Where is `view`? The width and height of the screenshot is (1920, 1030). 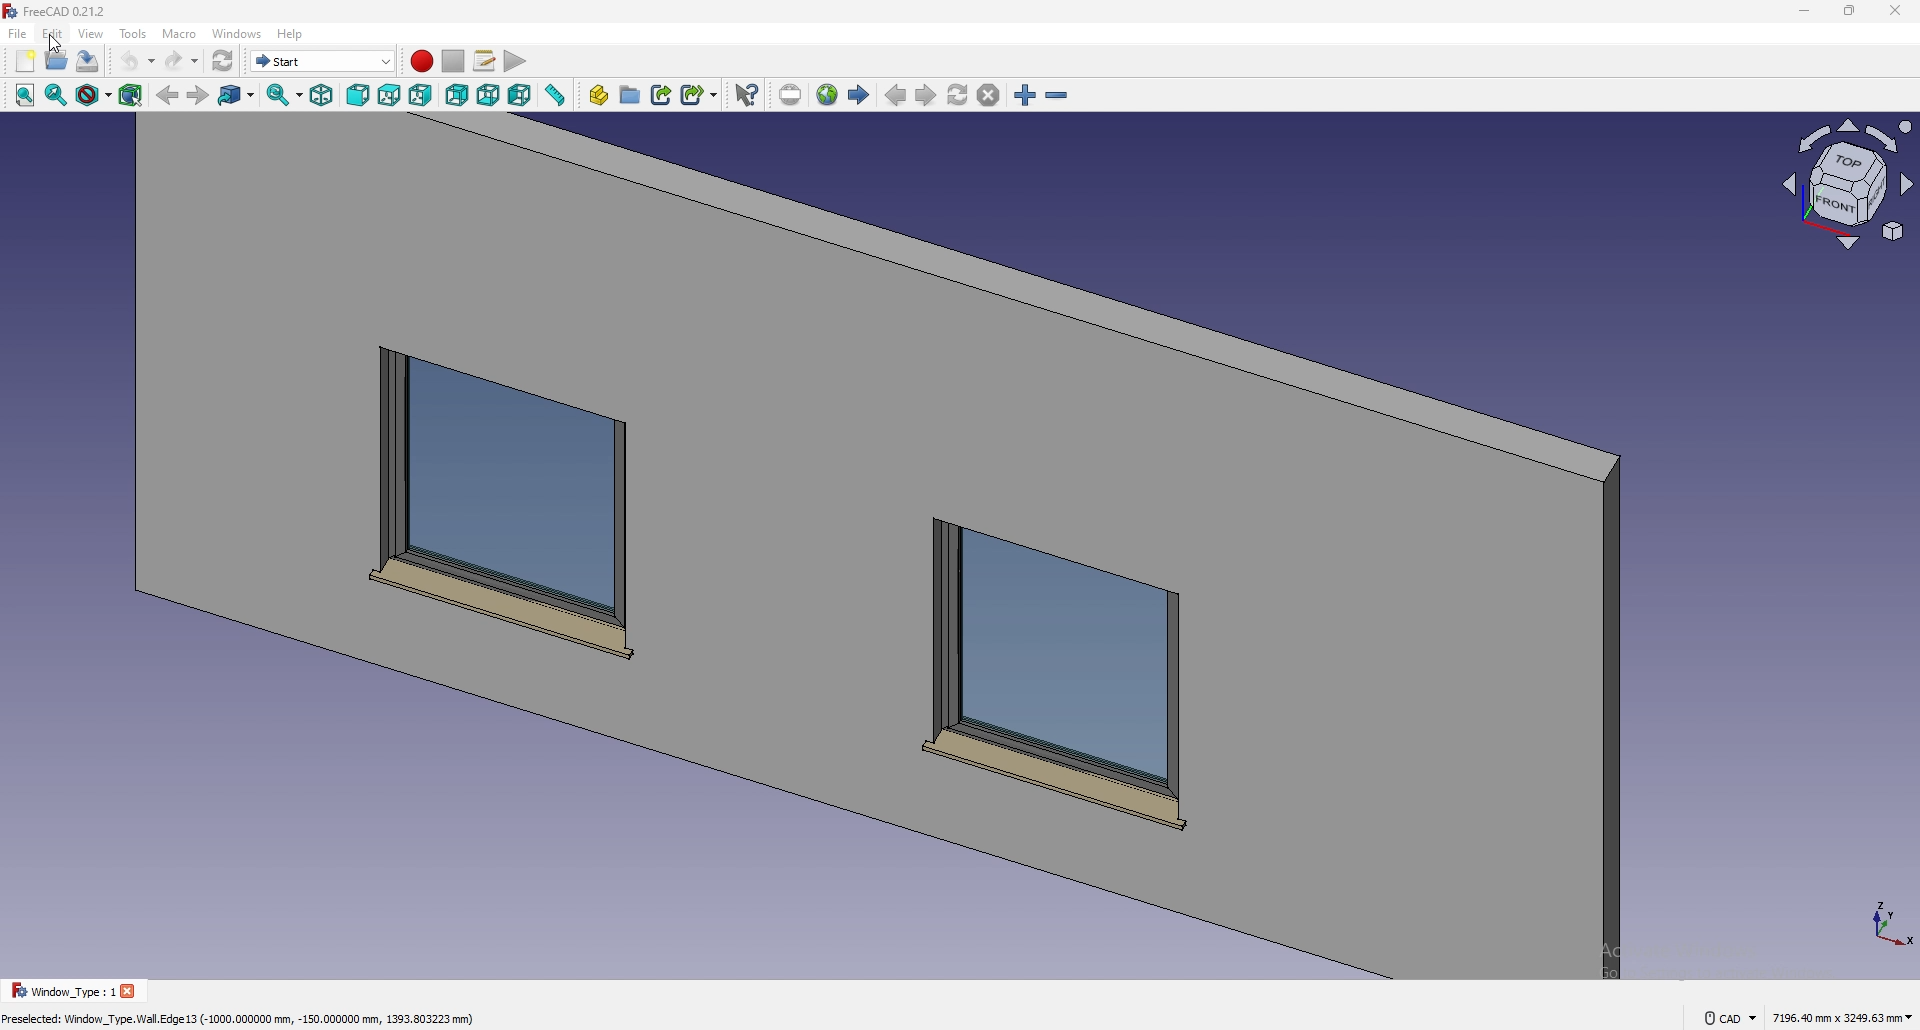 view is located at coordinates (92, 33).